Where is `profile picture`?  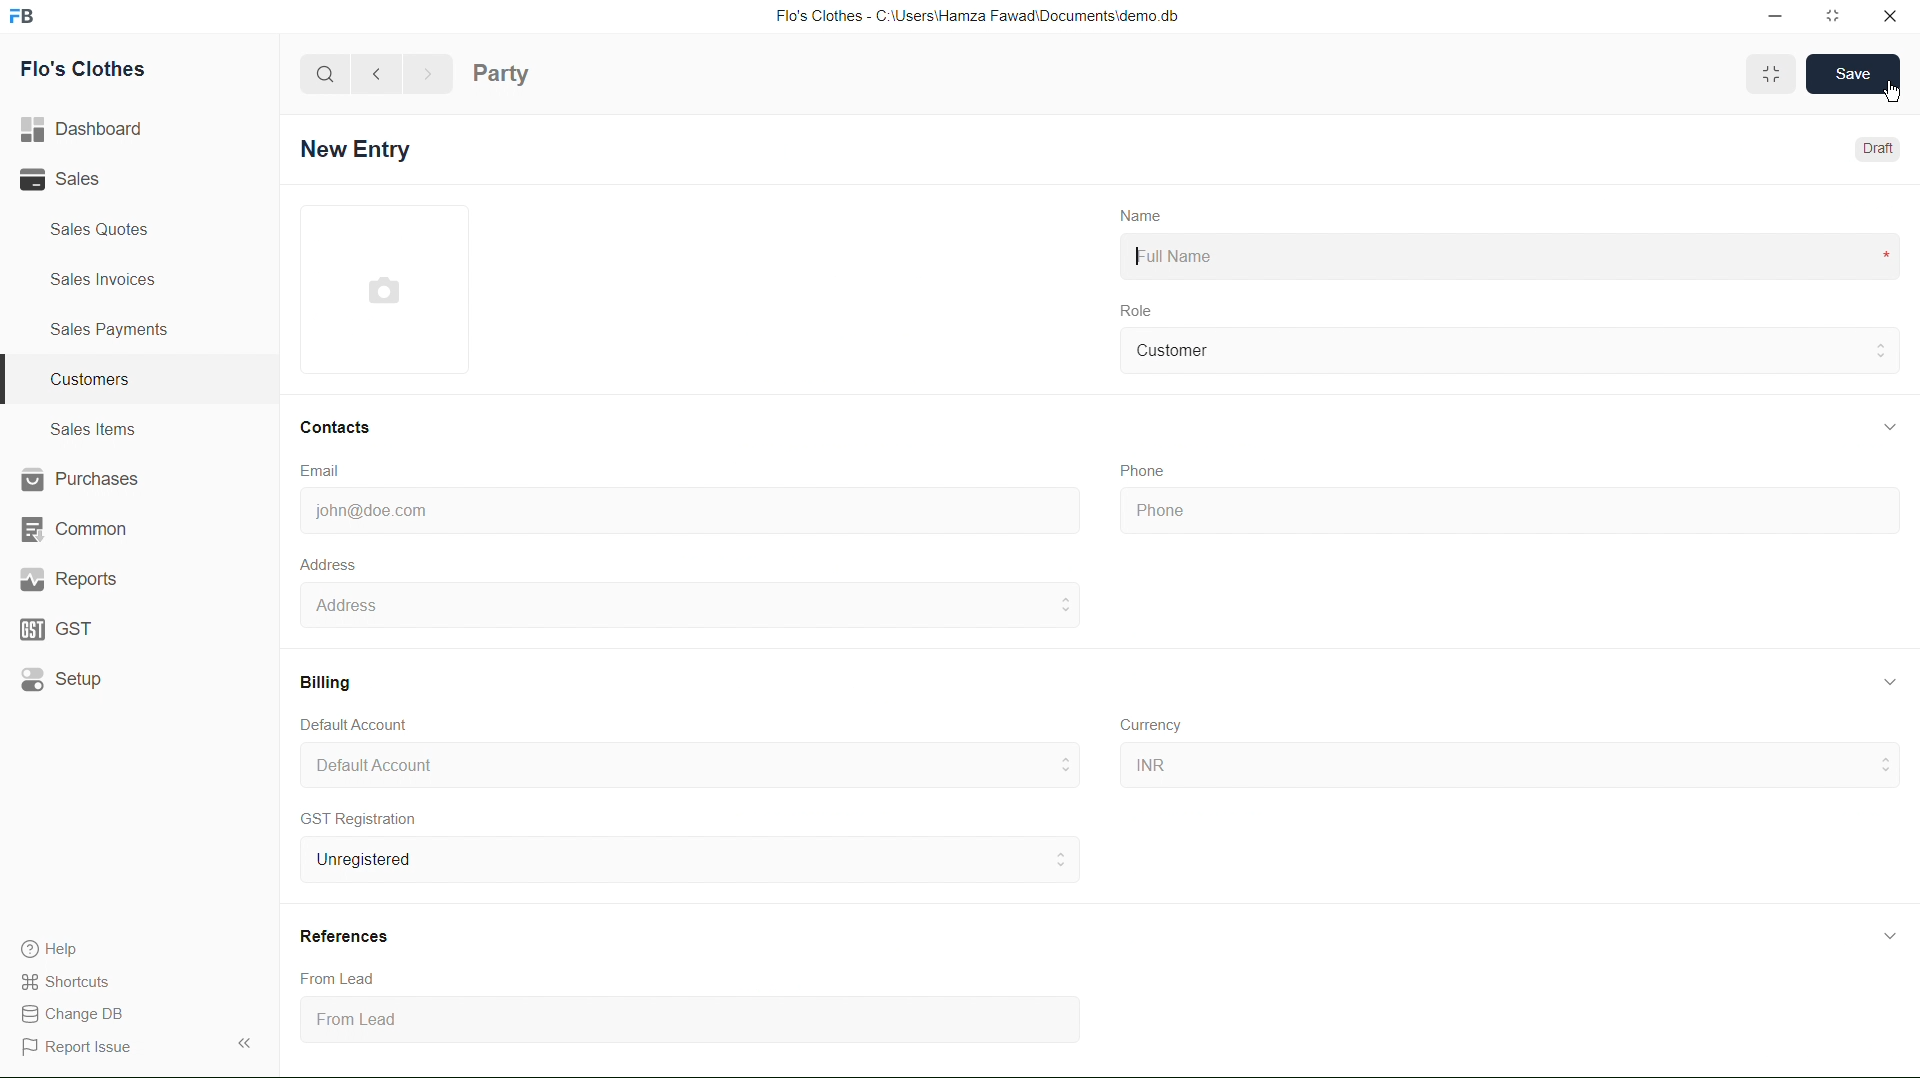
profile picture is located at coordinates (387, 291).